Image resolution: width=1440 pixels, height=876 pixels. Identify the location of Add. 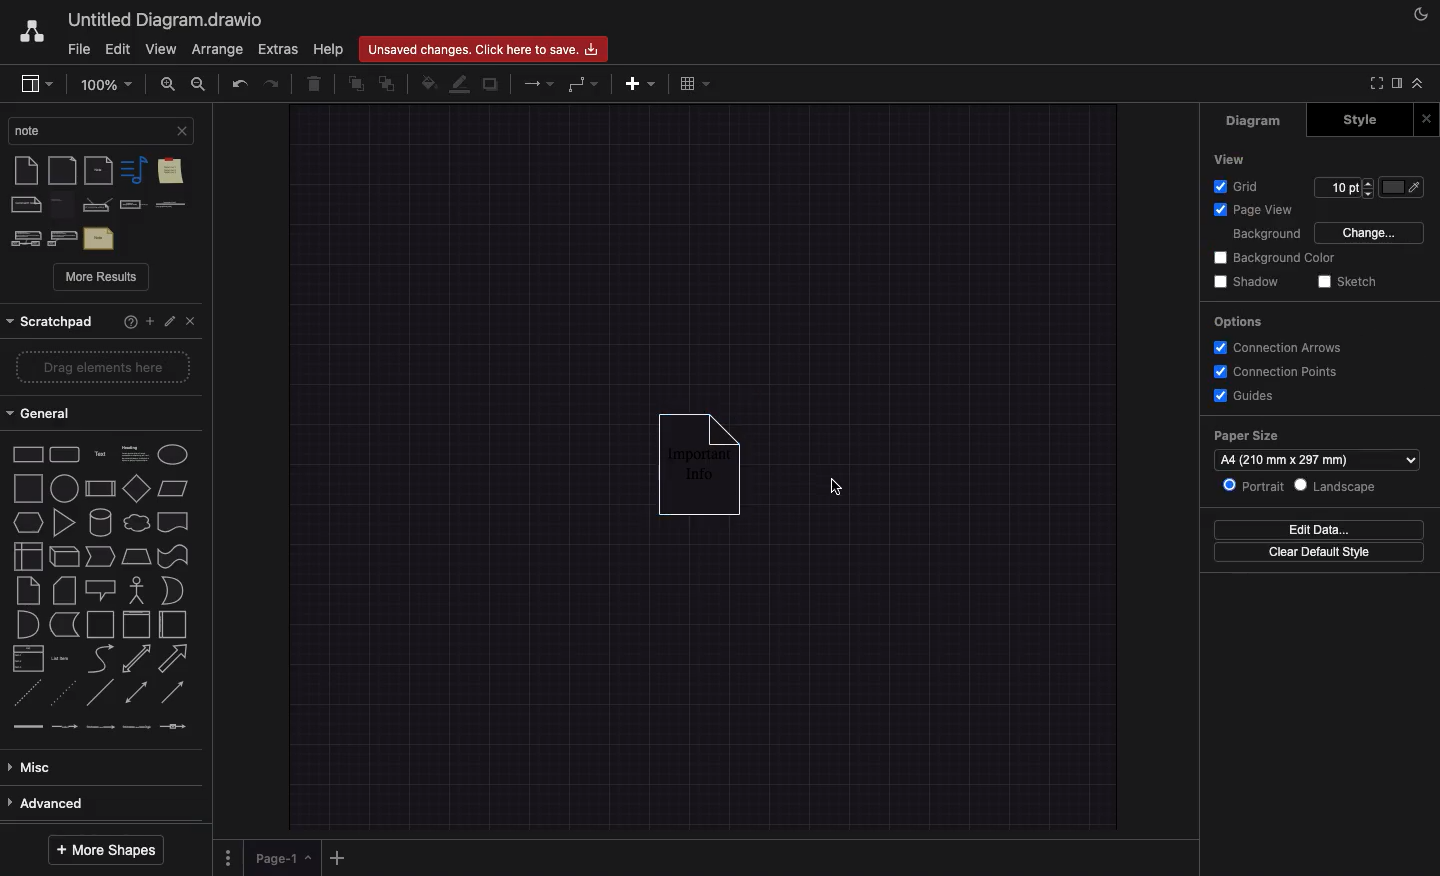
(151, 323).